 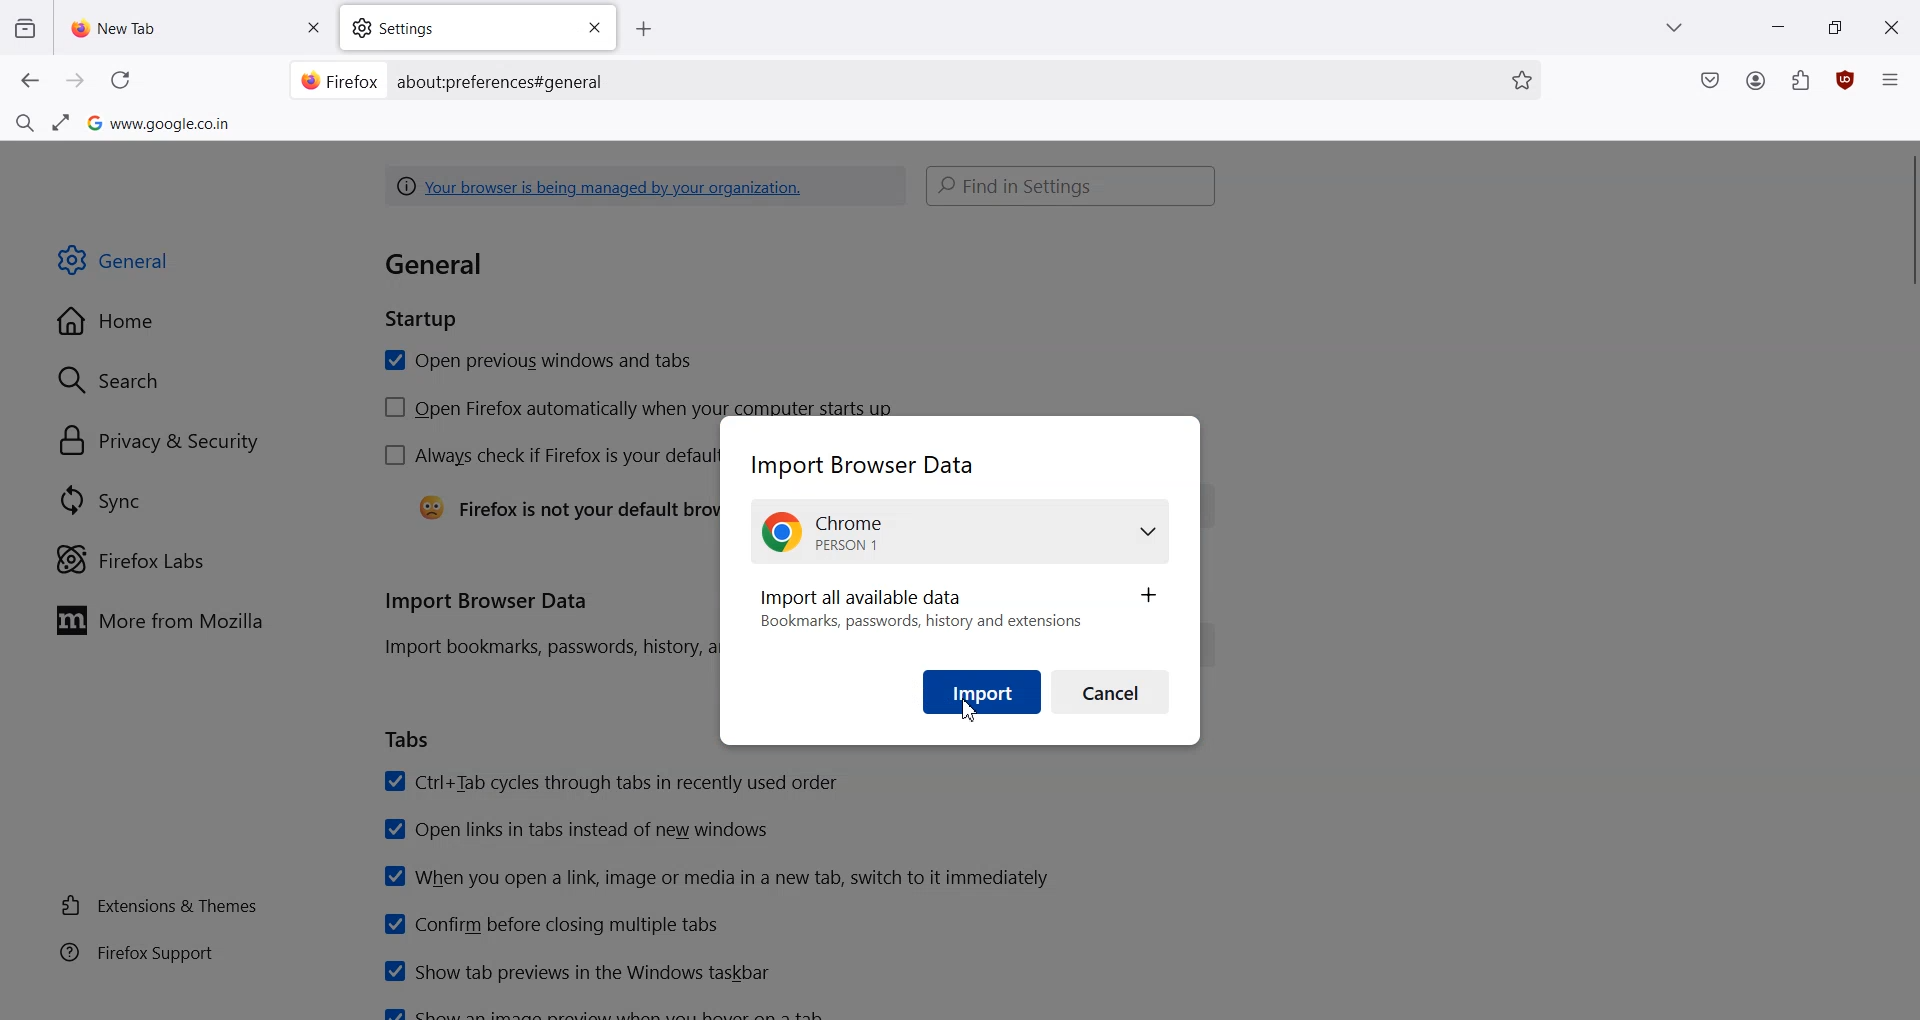 What do you see at coordinates (1834, 25) in the screenshot?
I see `Maximize` at bounding box center [1834, 25].